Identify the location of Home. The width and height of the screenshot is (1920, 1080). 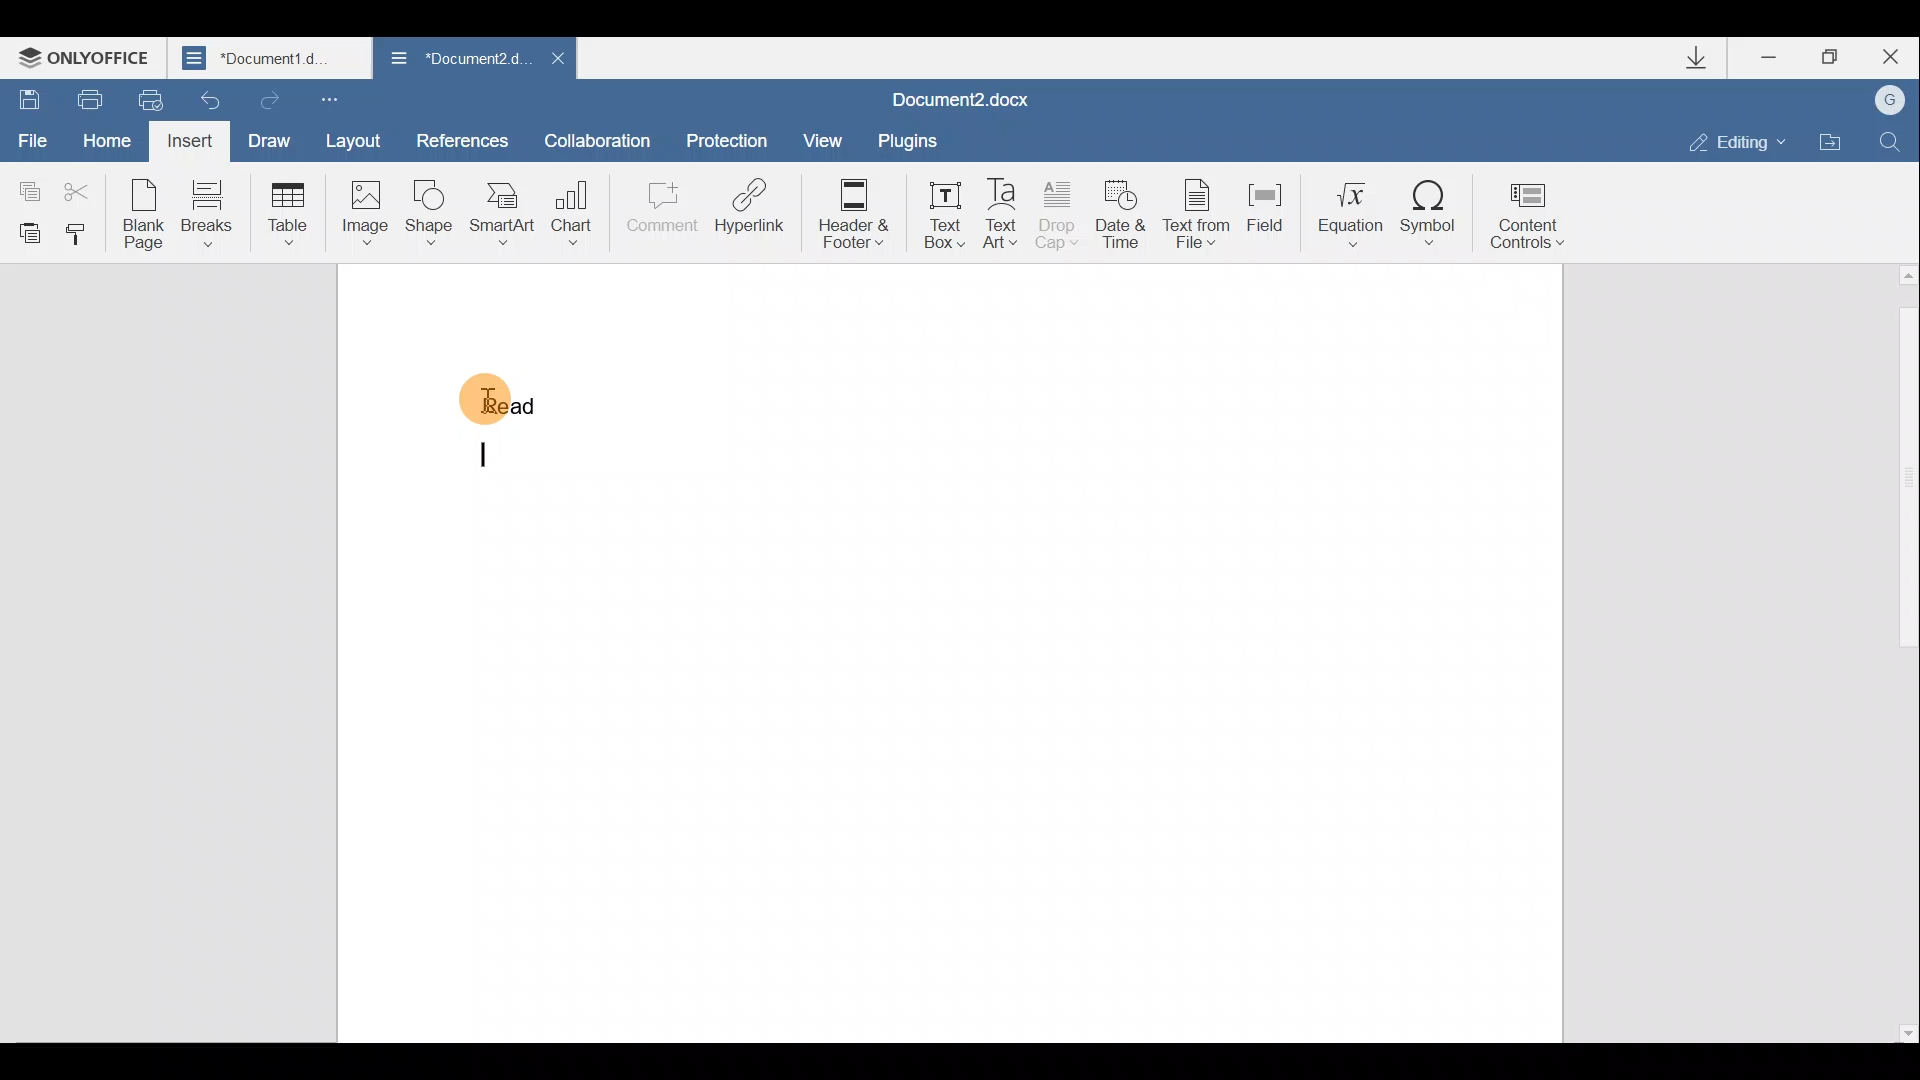
(103, 136).